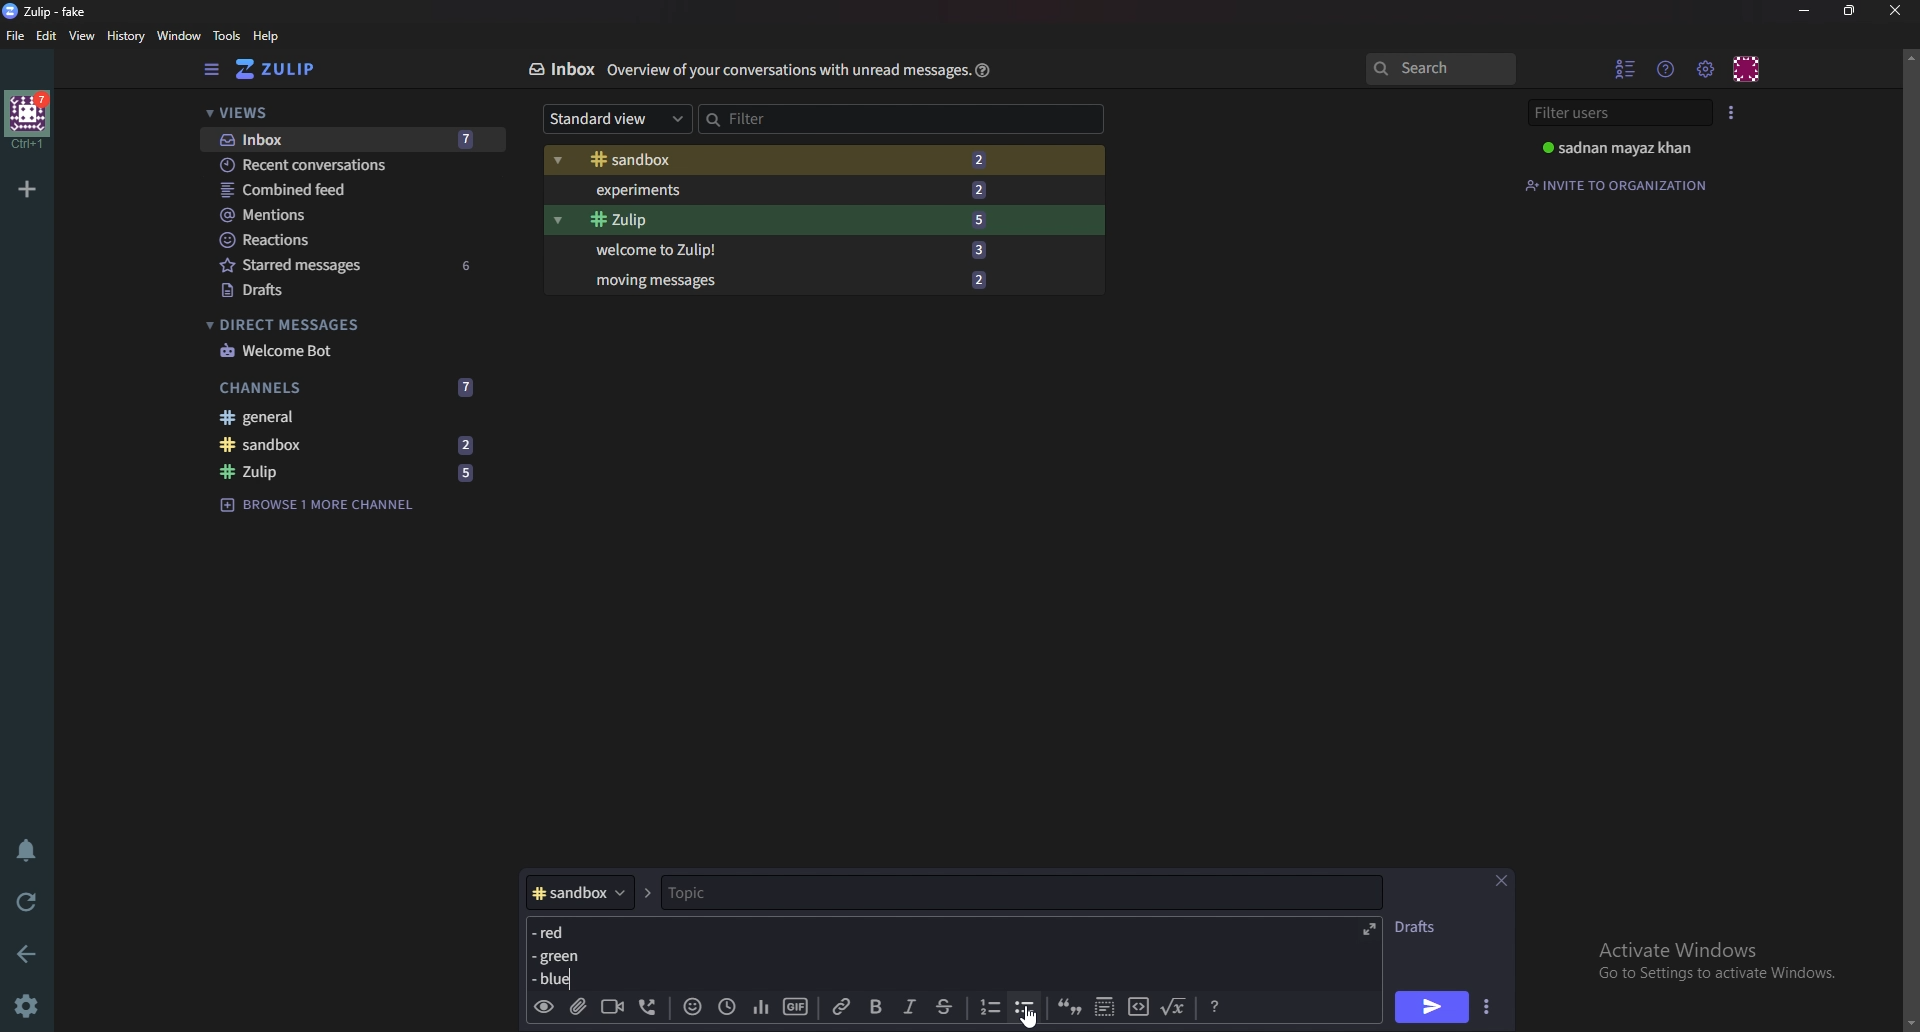 This screenshot has height=1032, width=1920. Describe the element at coordinates (785, 190) in the screenshot. I see `Experiments` at that location.